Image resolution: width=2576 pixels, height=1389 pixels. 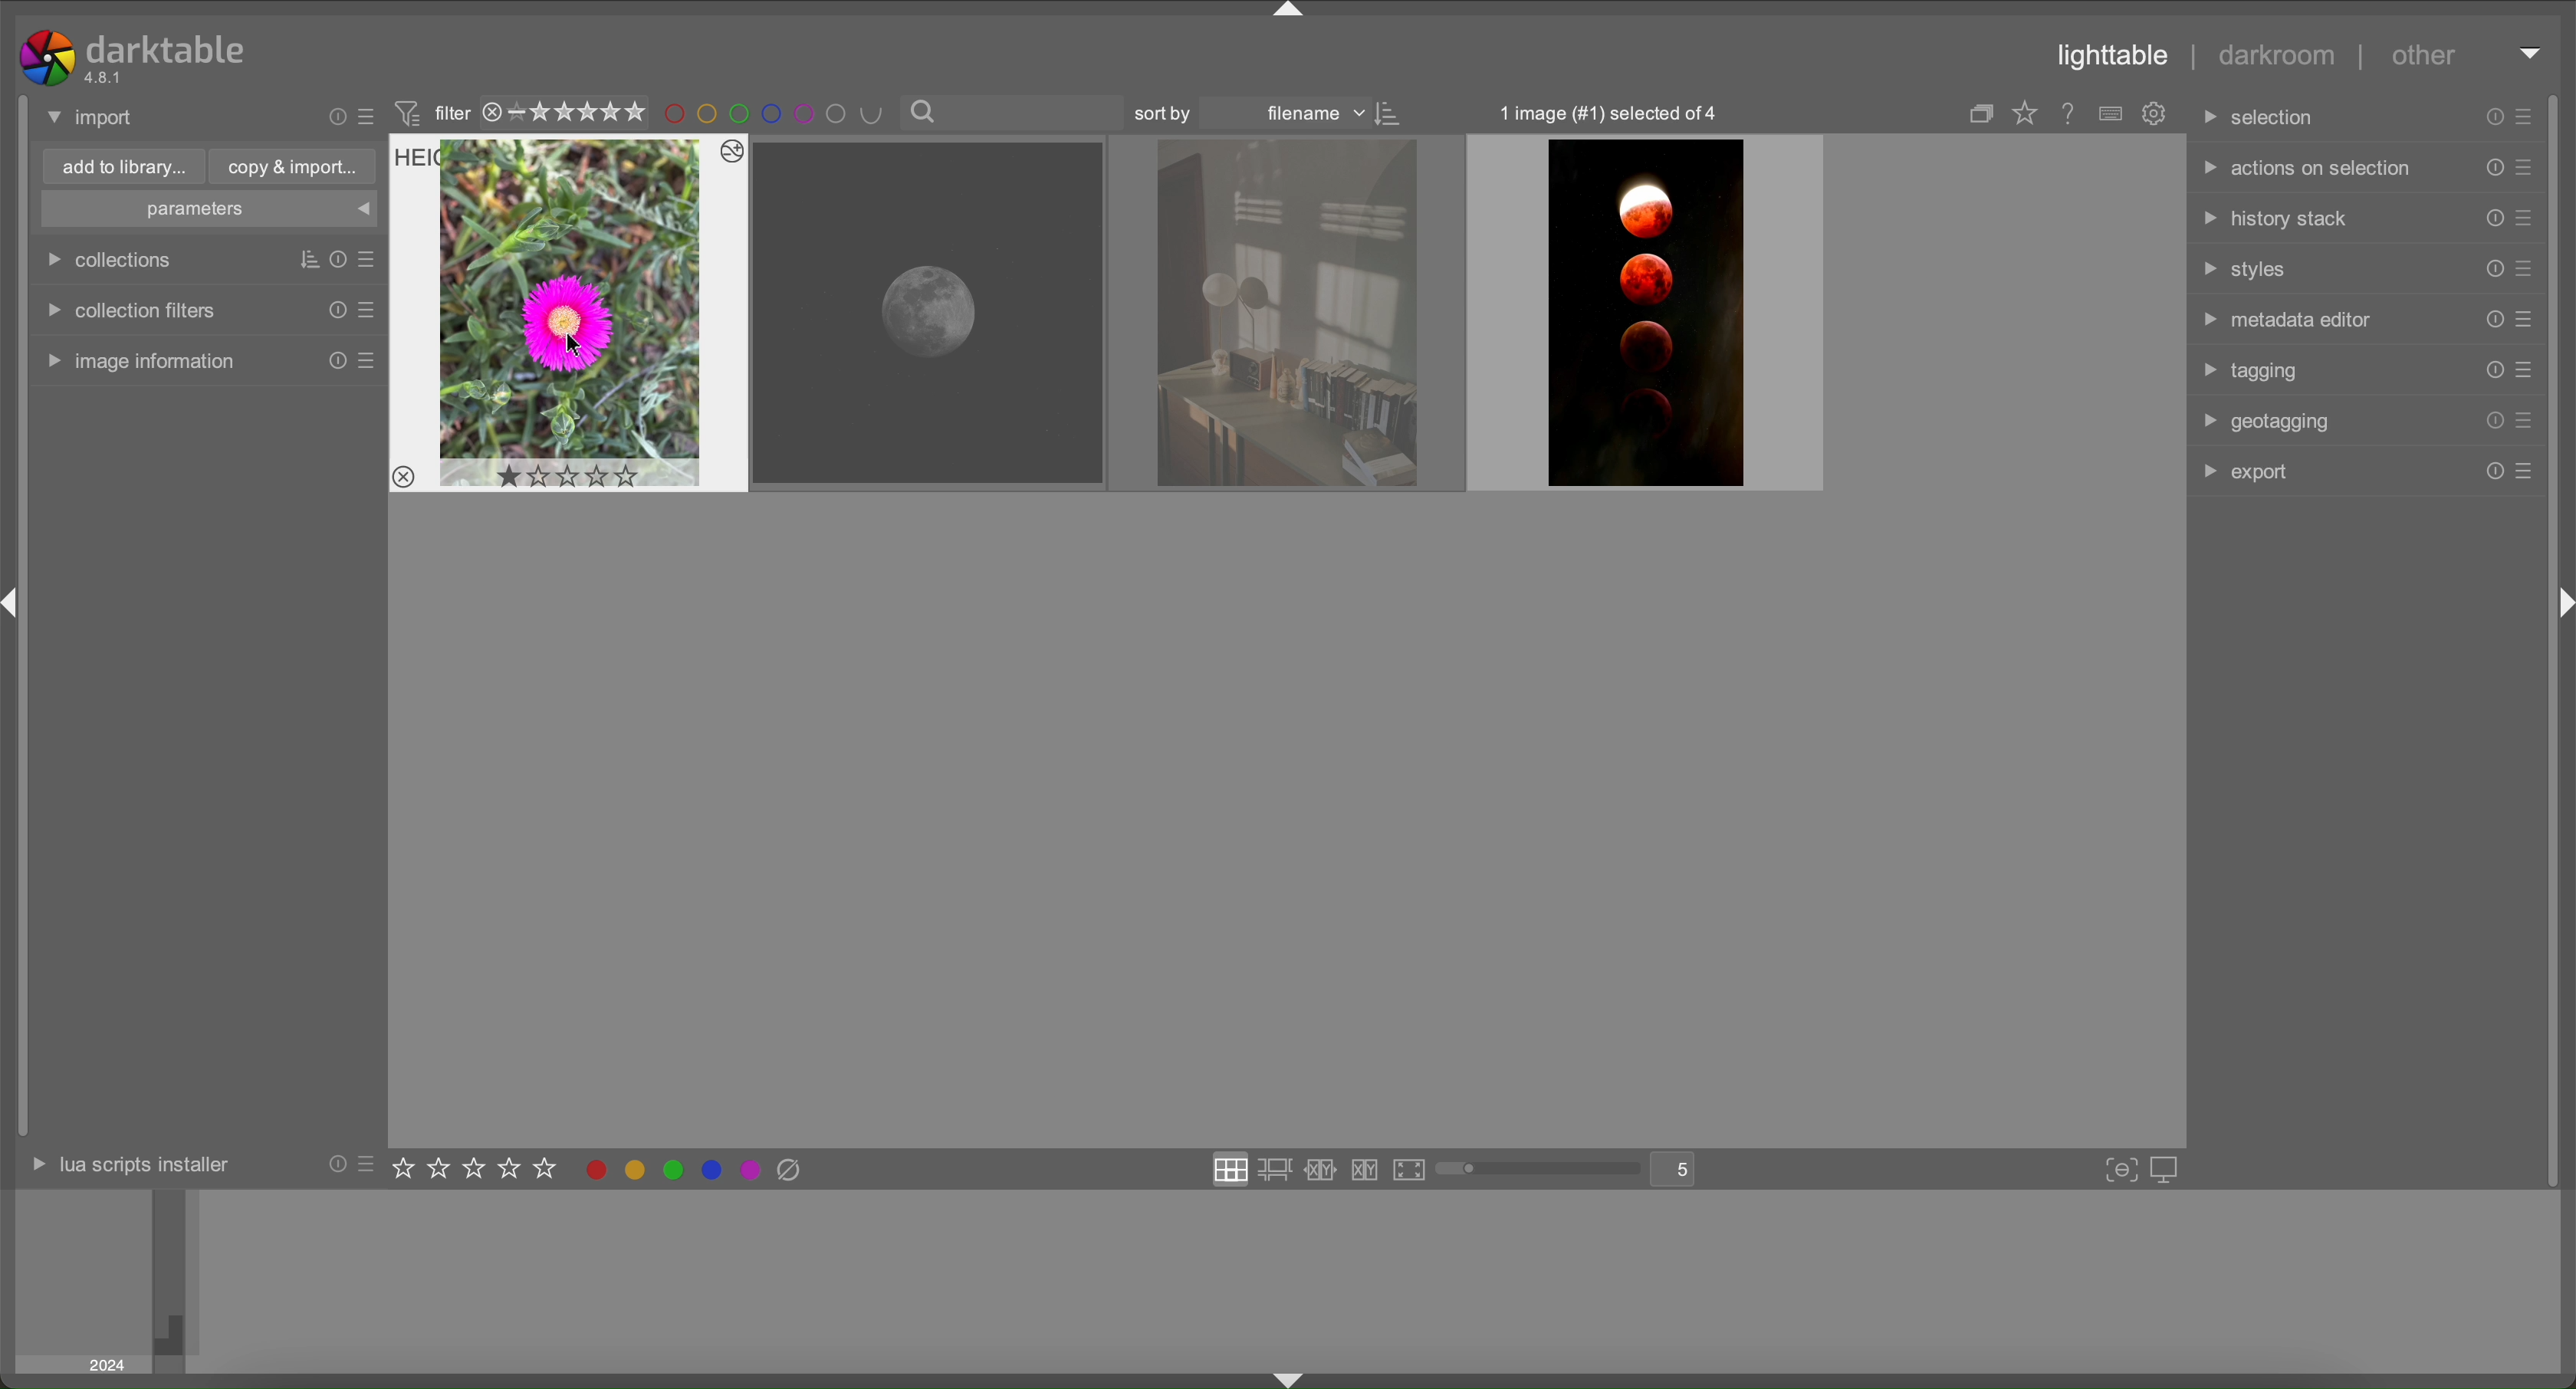 I want to click on search bar, so click(x=1011, y=113).